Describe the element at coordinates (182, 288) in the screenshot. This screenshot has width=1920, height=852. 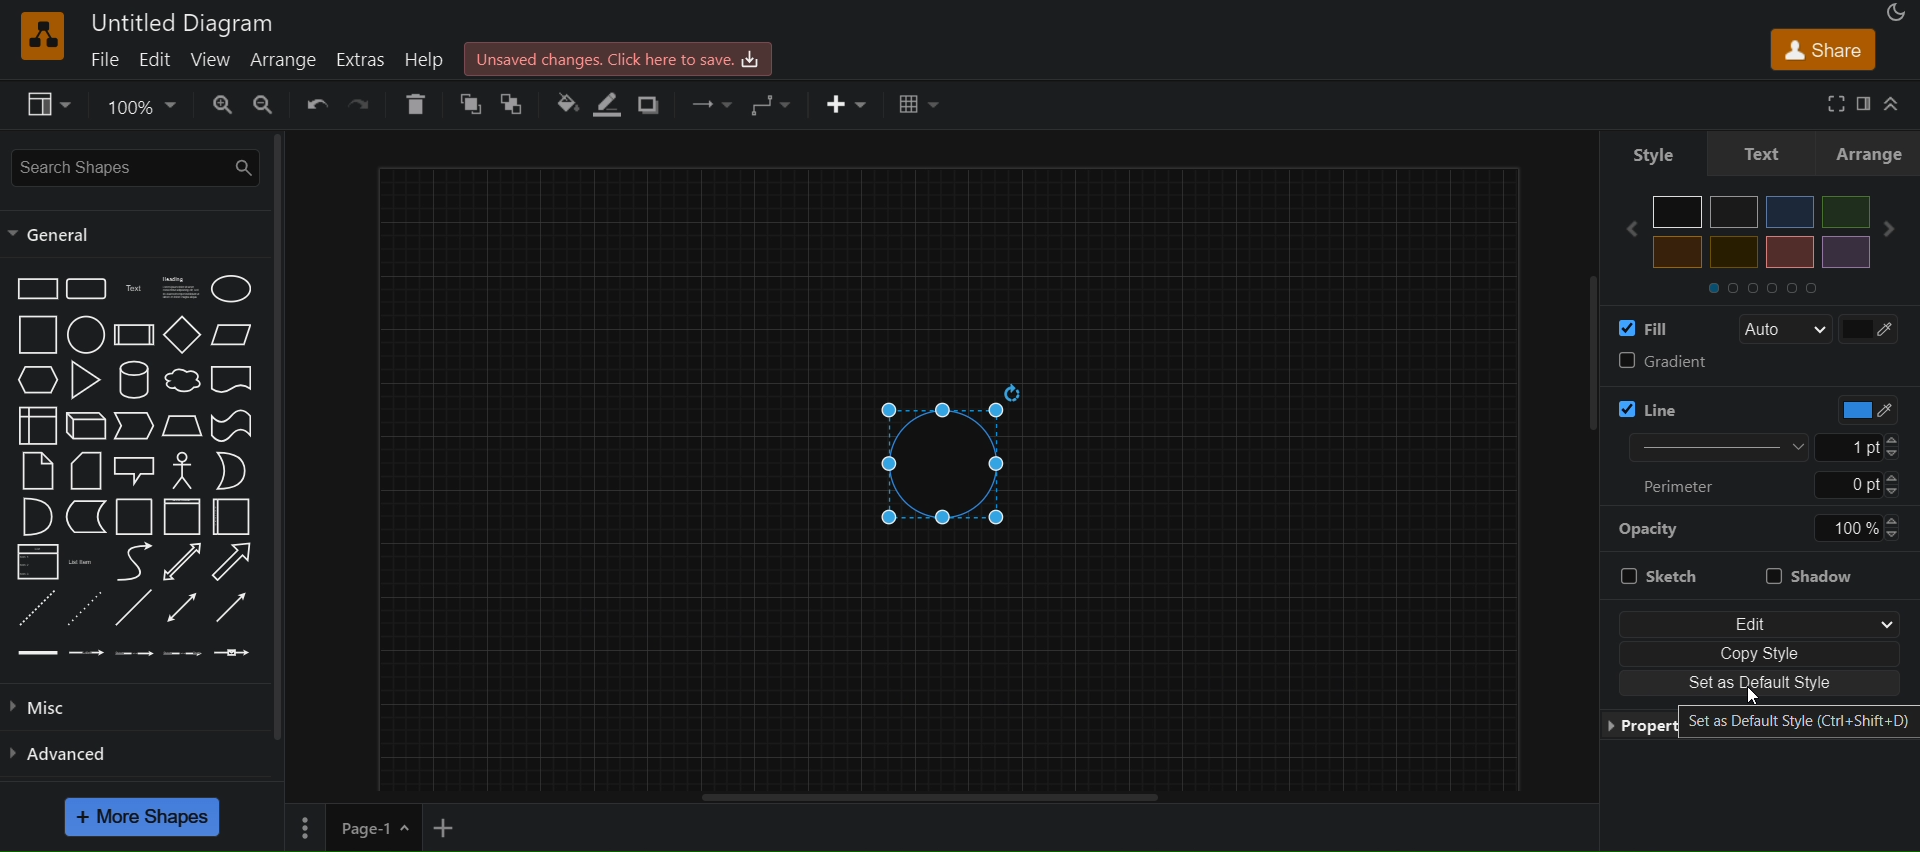
I see `heading` at that location.